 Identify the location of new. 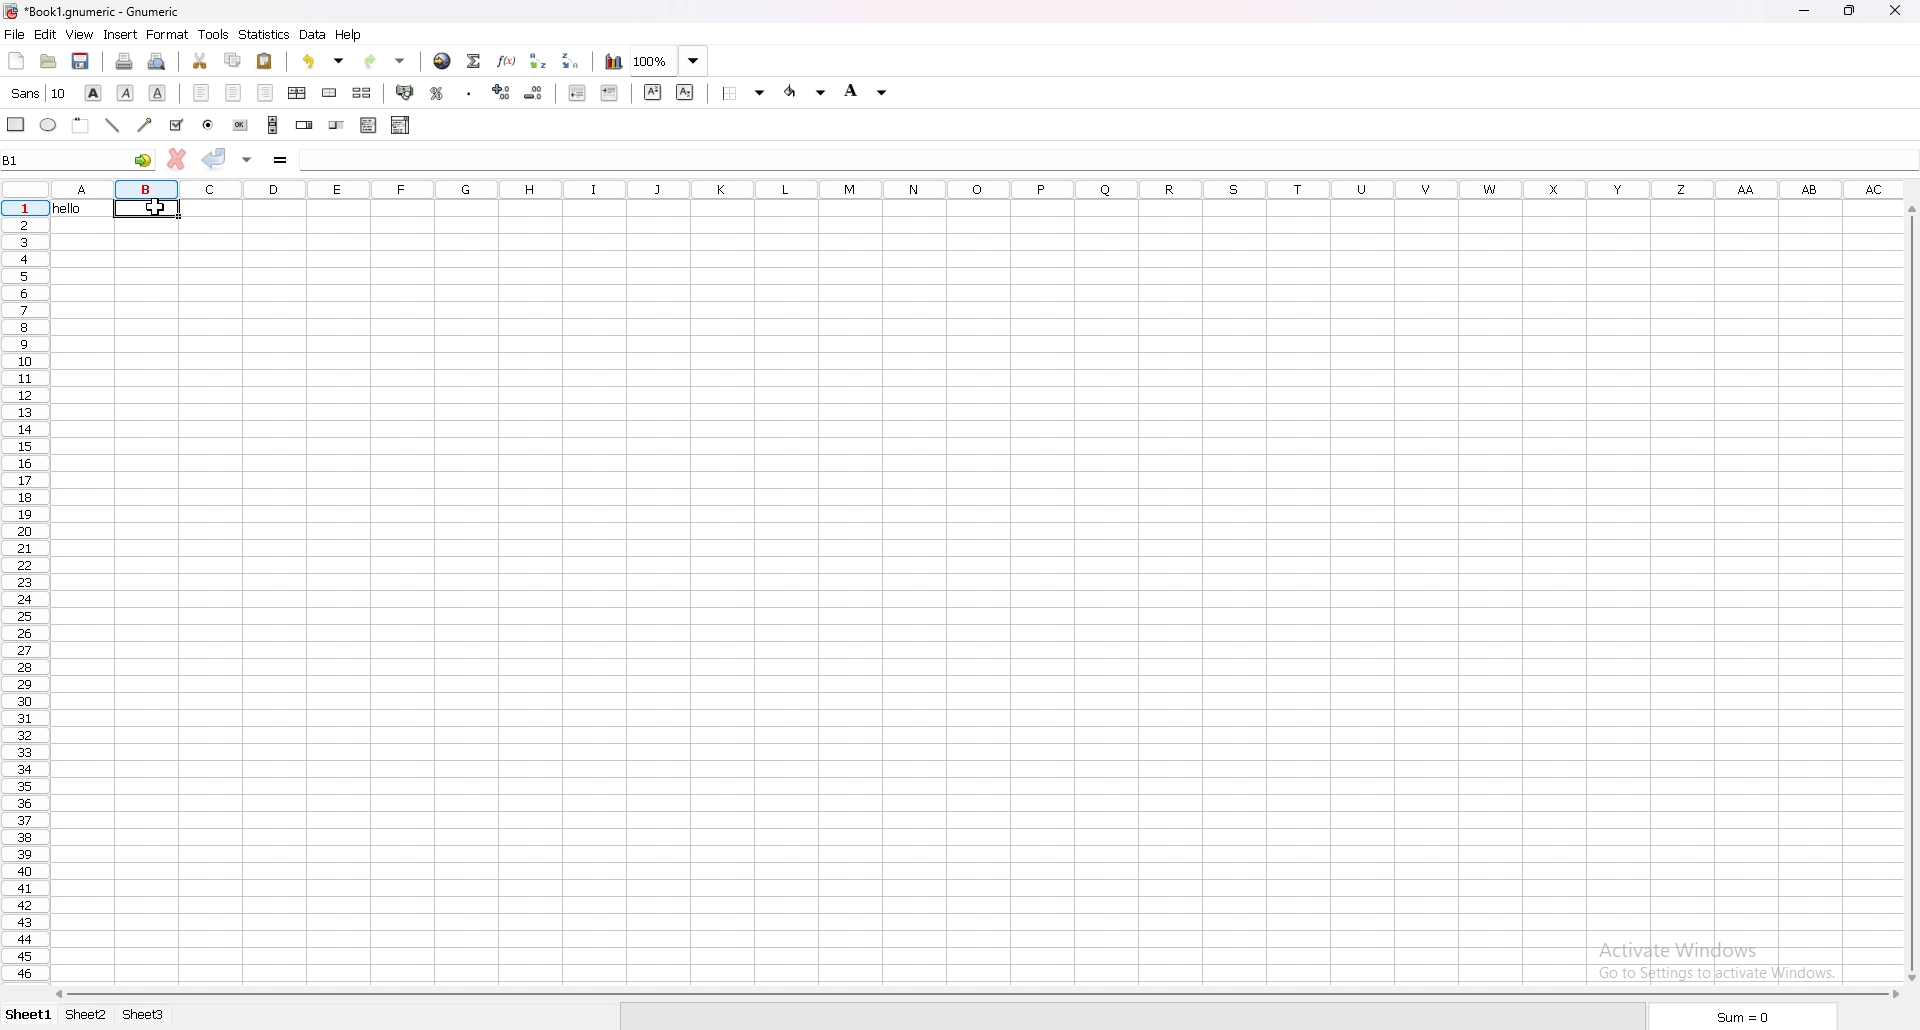
(16, 61).